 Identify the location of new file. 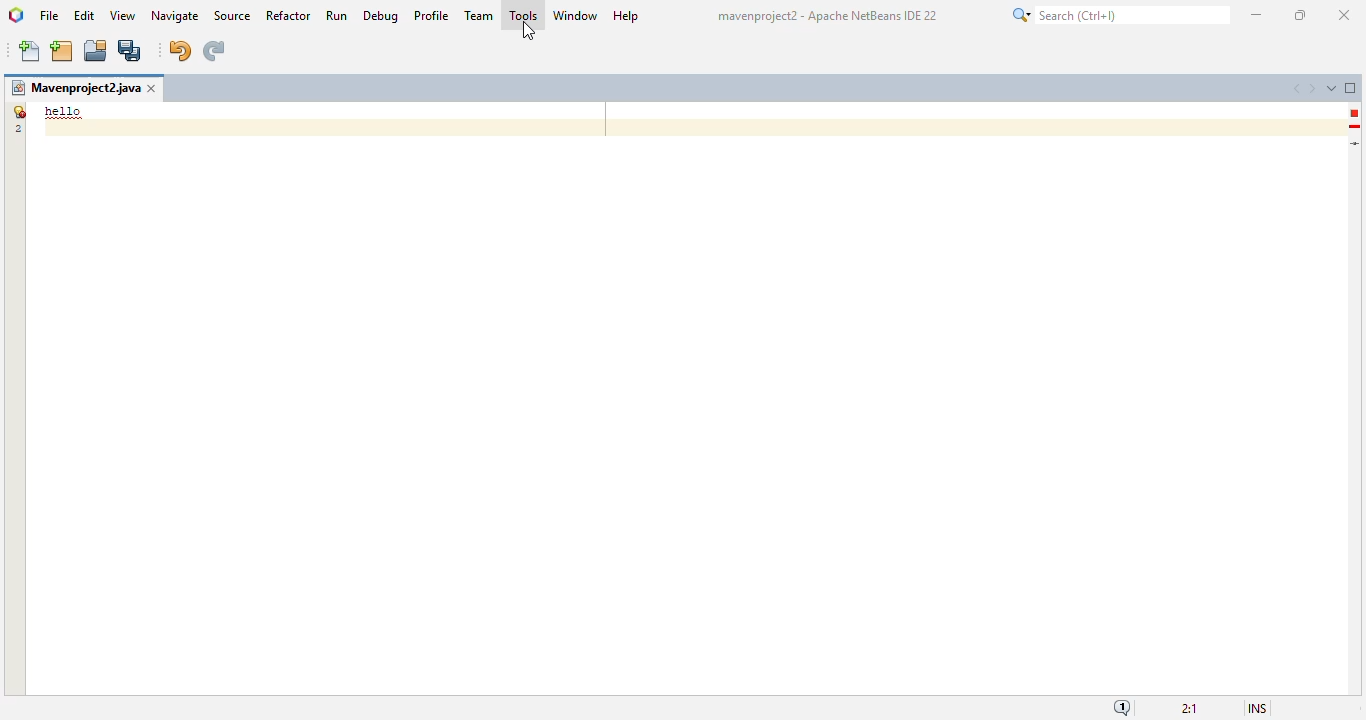
(31, 51).